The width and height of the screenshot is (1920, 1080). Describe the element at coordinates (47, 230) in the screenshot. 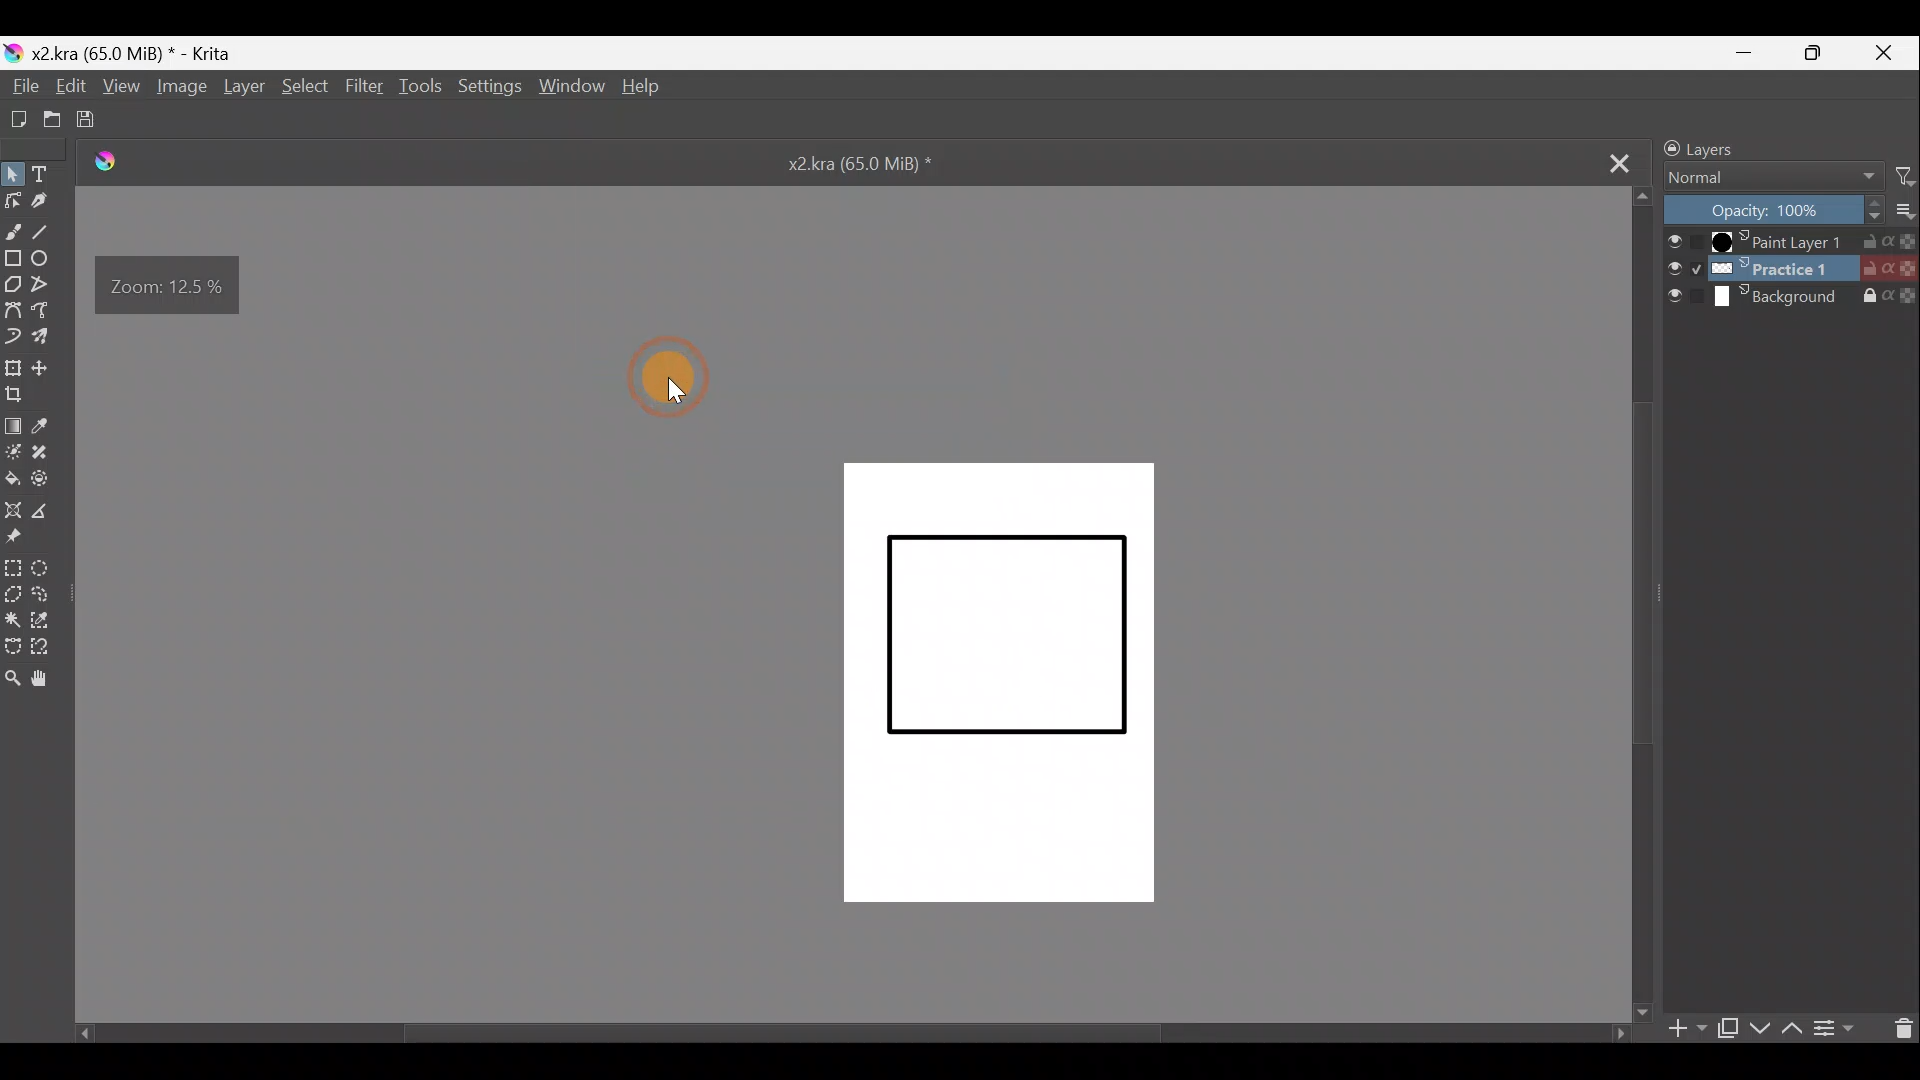

I see `Line tool` at that location.